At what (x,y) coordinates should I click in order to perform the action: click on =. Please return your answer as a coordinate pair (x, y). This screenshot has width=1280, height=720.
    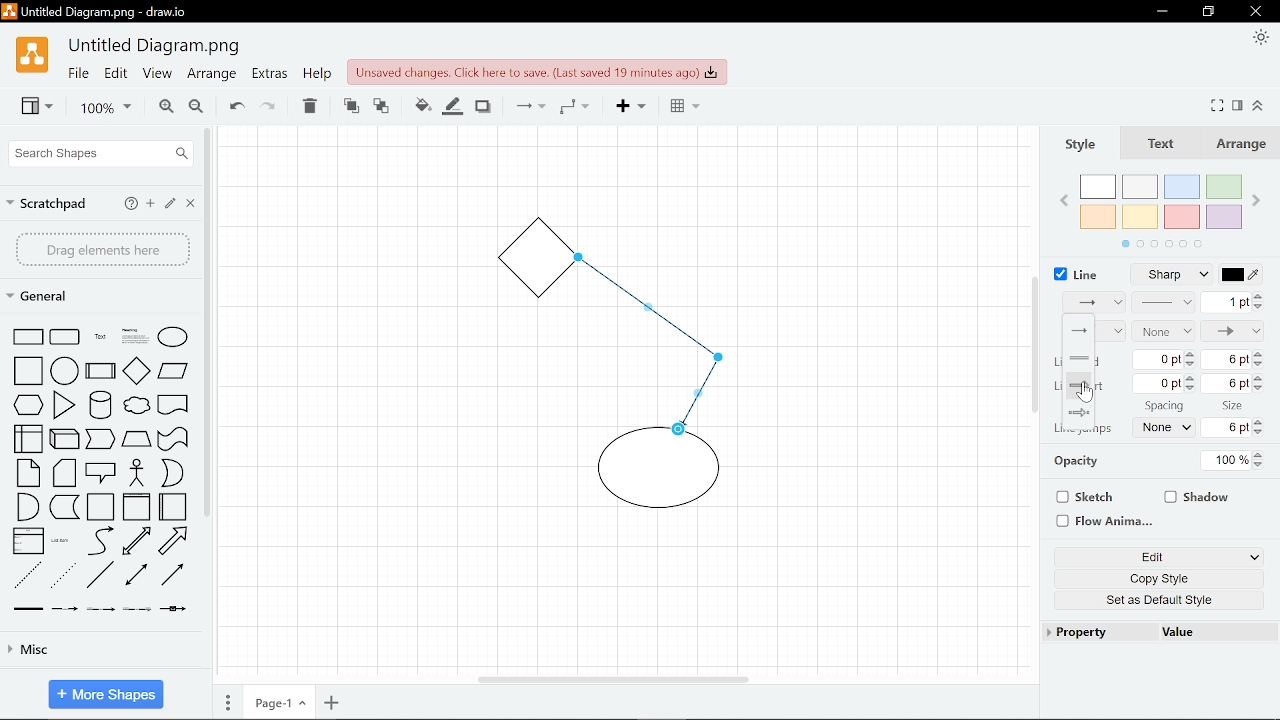
    Looking at the image, I should click on (1092, 358).